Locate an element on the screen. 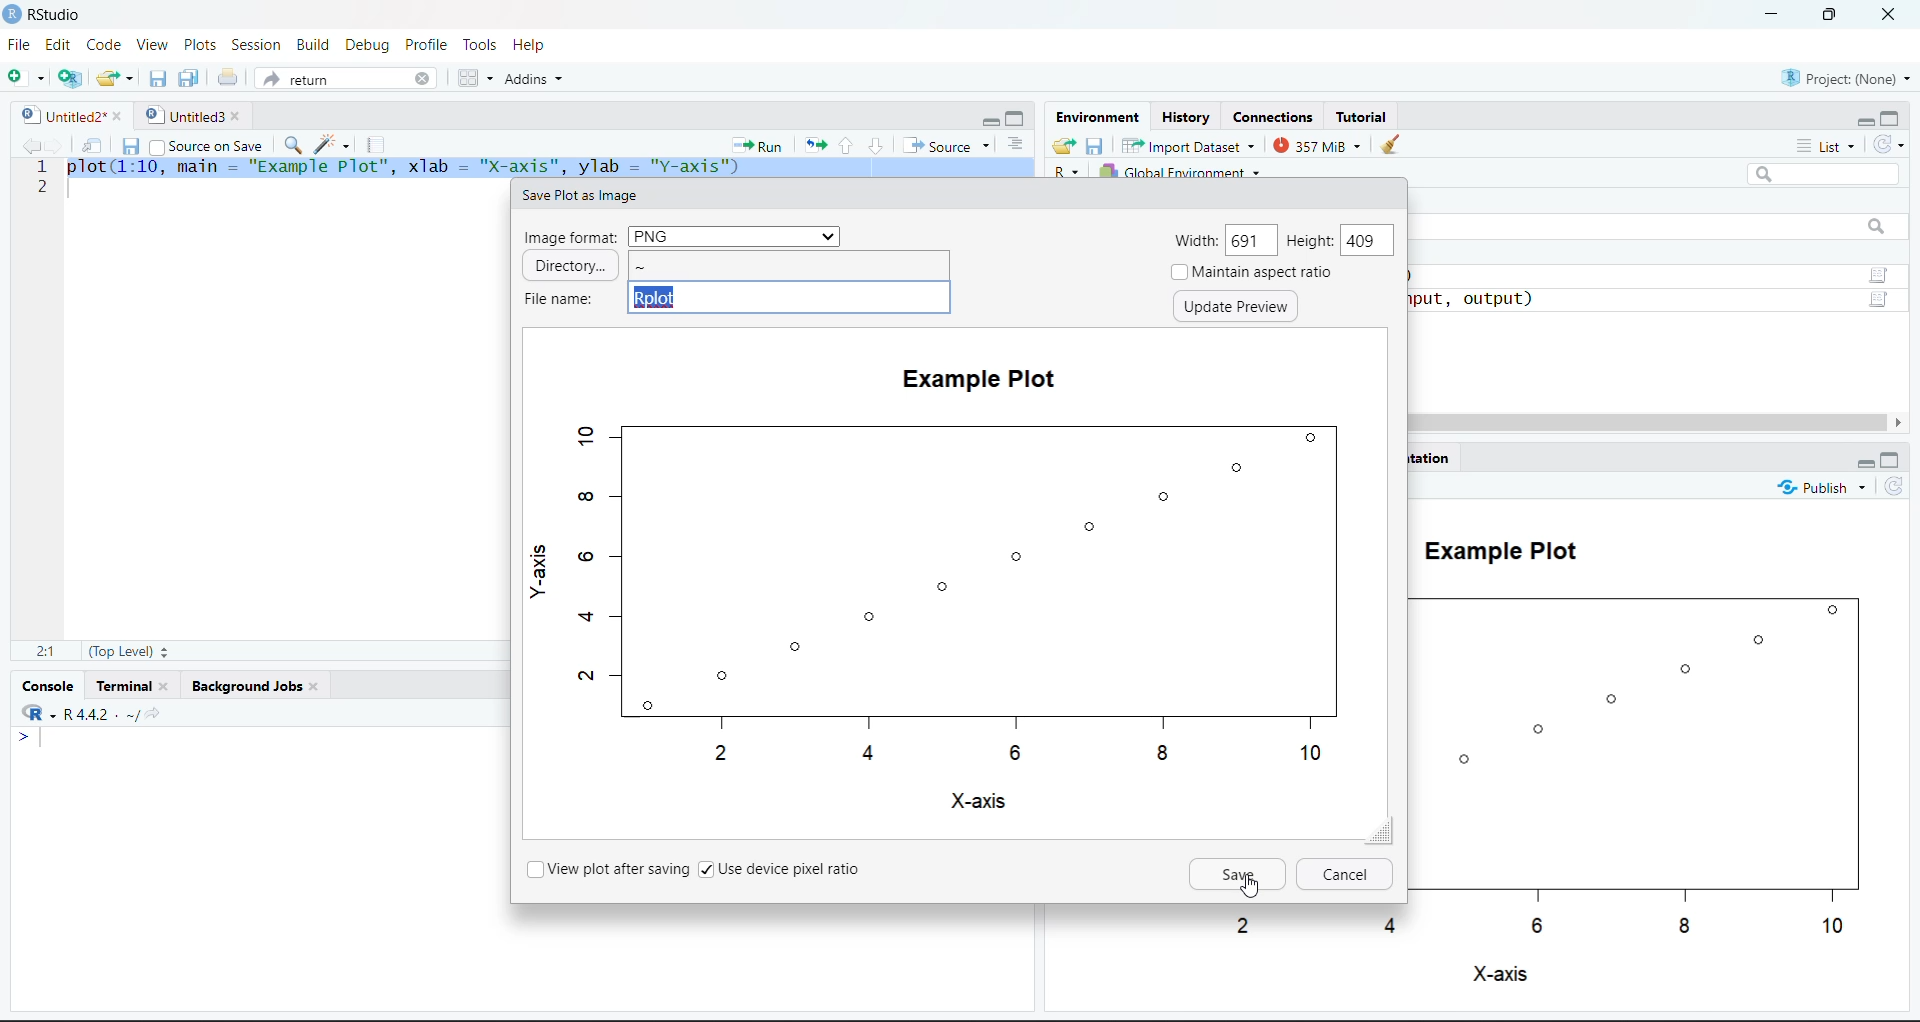 Image resolution: width=1920 pixels, height=1022 pixels. Data/Table is located at coordinates (1881, 301).